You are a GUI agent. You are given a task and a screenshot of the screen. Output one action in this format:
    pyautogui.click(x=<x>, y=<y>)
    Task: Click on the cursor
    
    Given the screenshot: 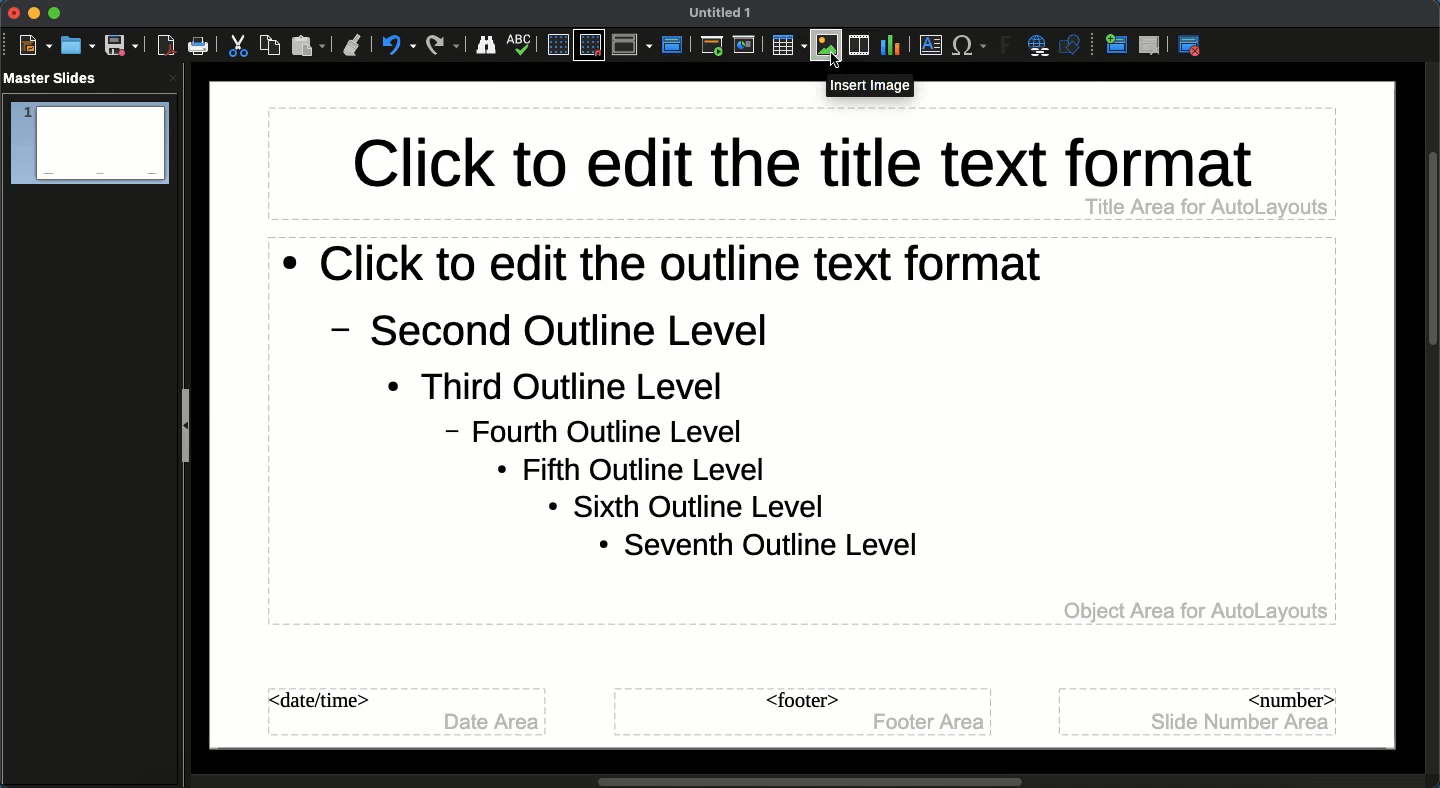 What is the action you would take?
    pyautogui.click(x=826, y=60)
    